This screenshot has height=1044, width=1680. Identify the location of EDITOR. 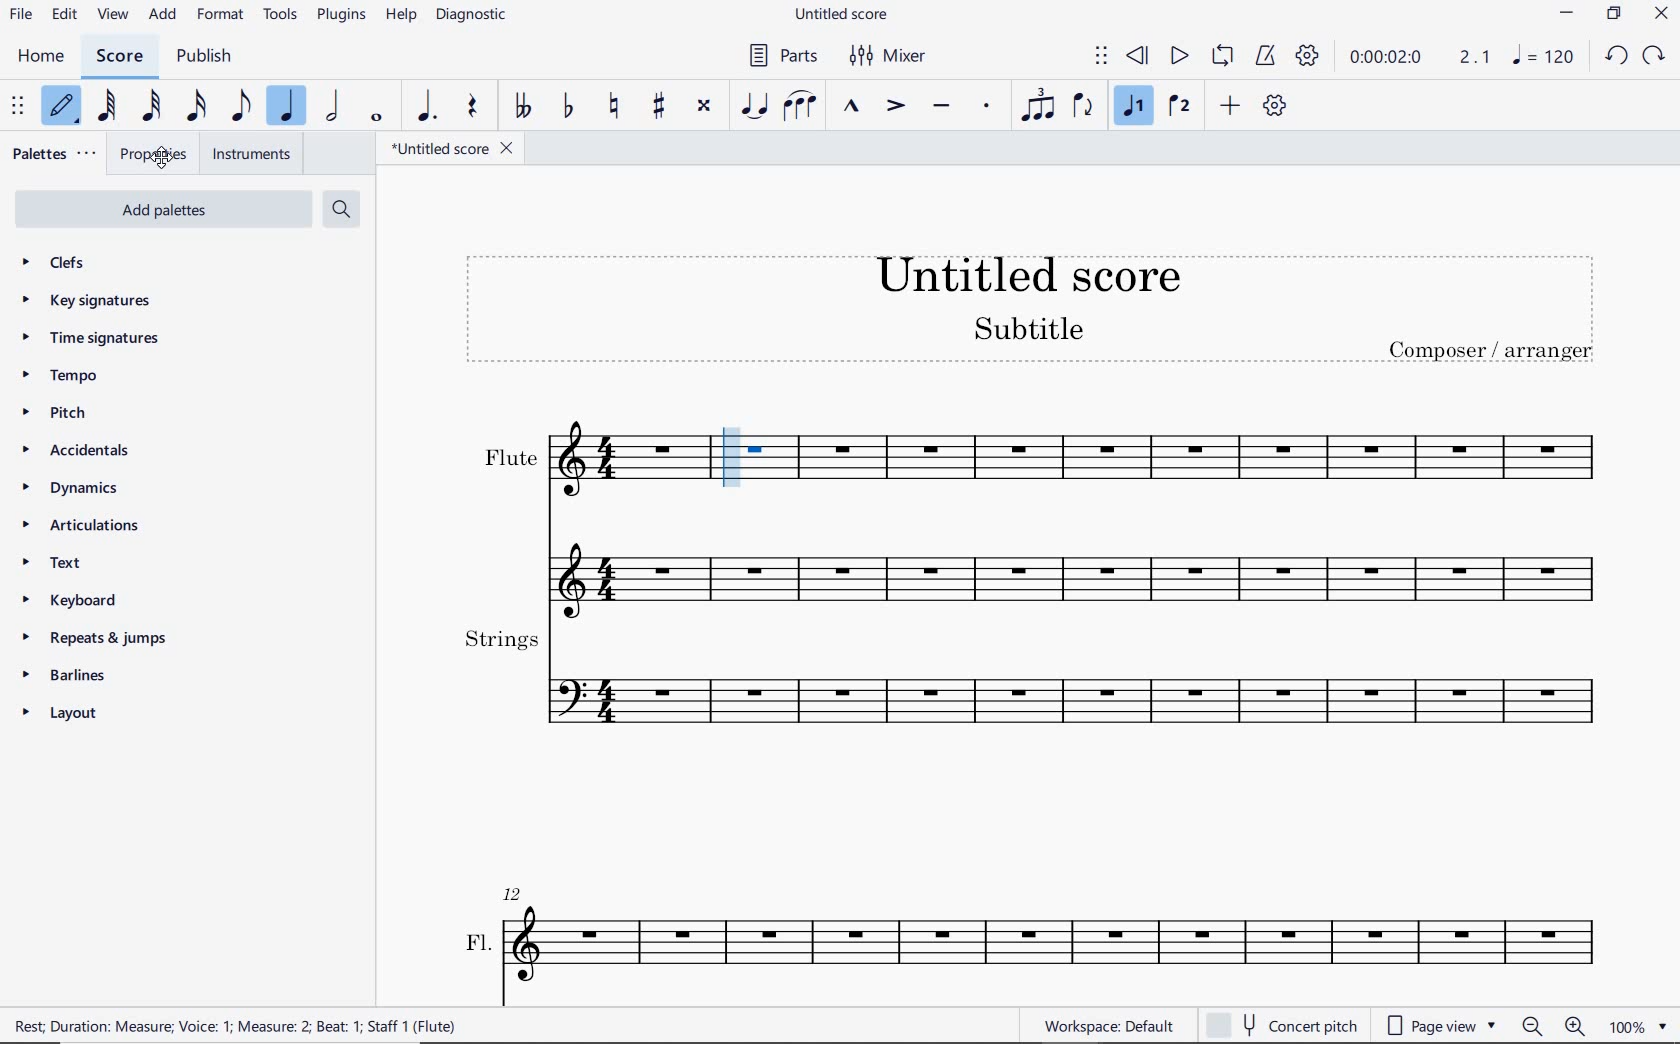
(733, 456).